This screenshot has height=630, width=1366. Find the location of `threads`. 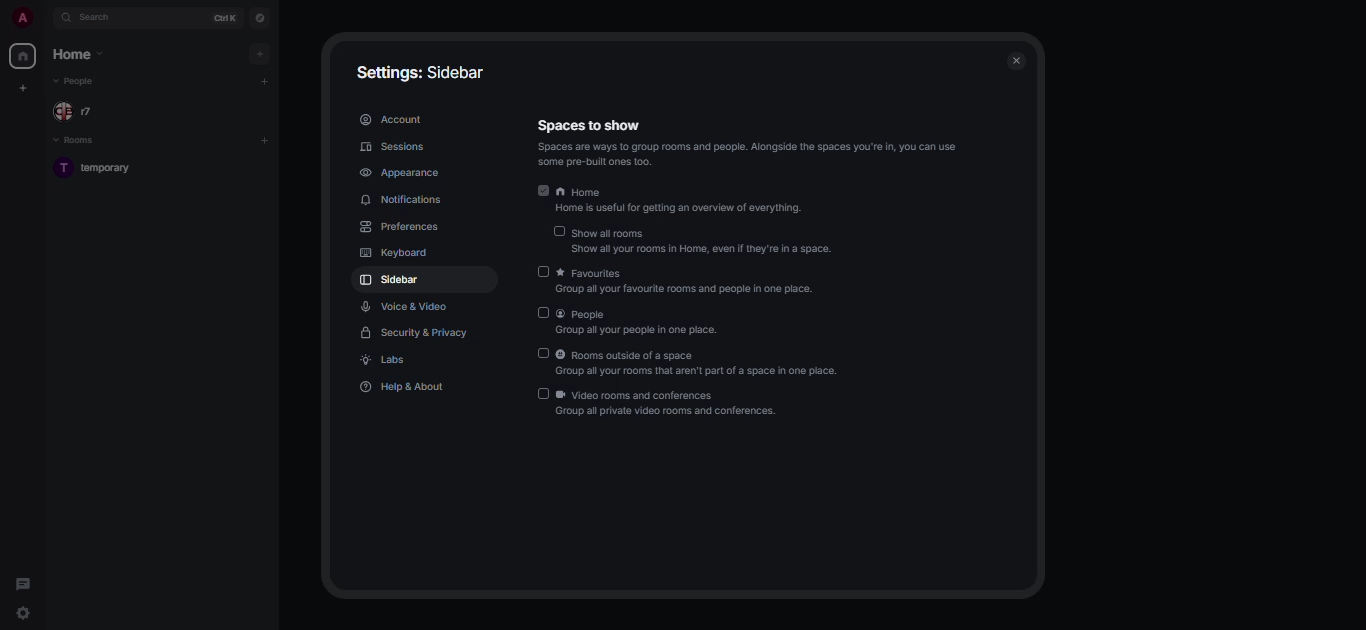

threads is located at coordinates (25, 583).